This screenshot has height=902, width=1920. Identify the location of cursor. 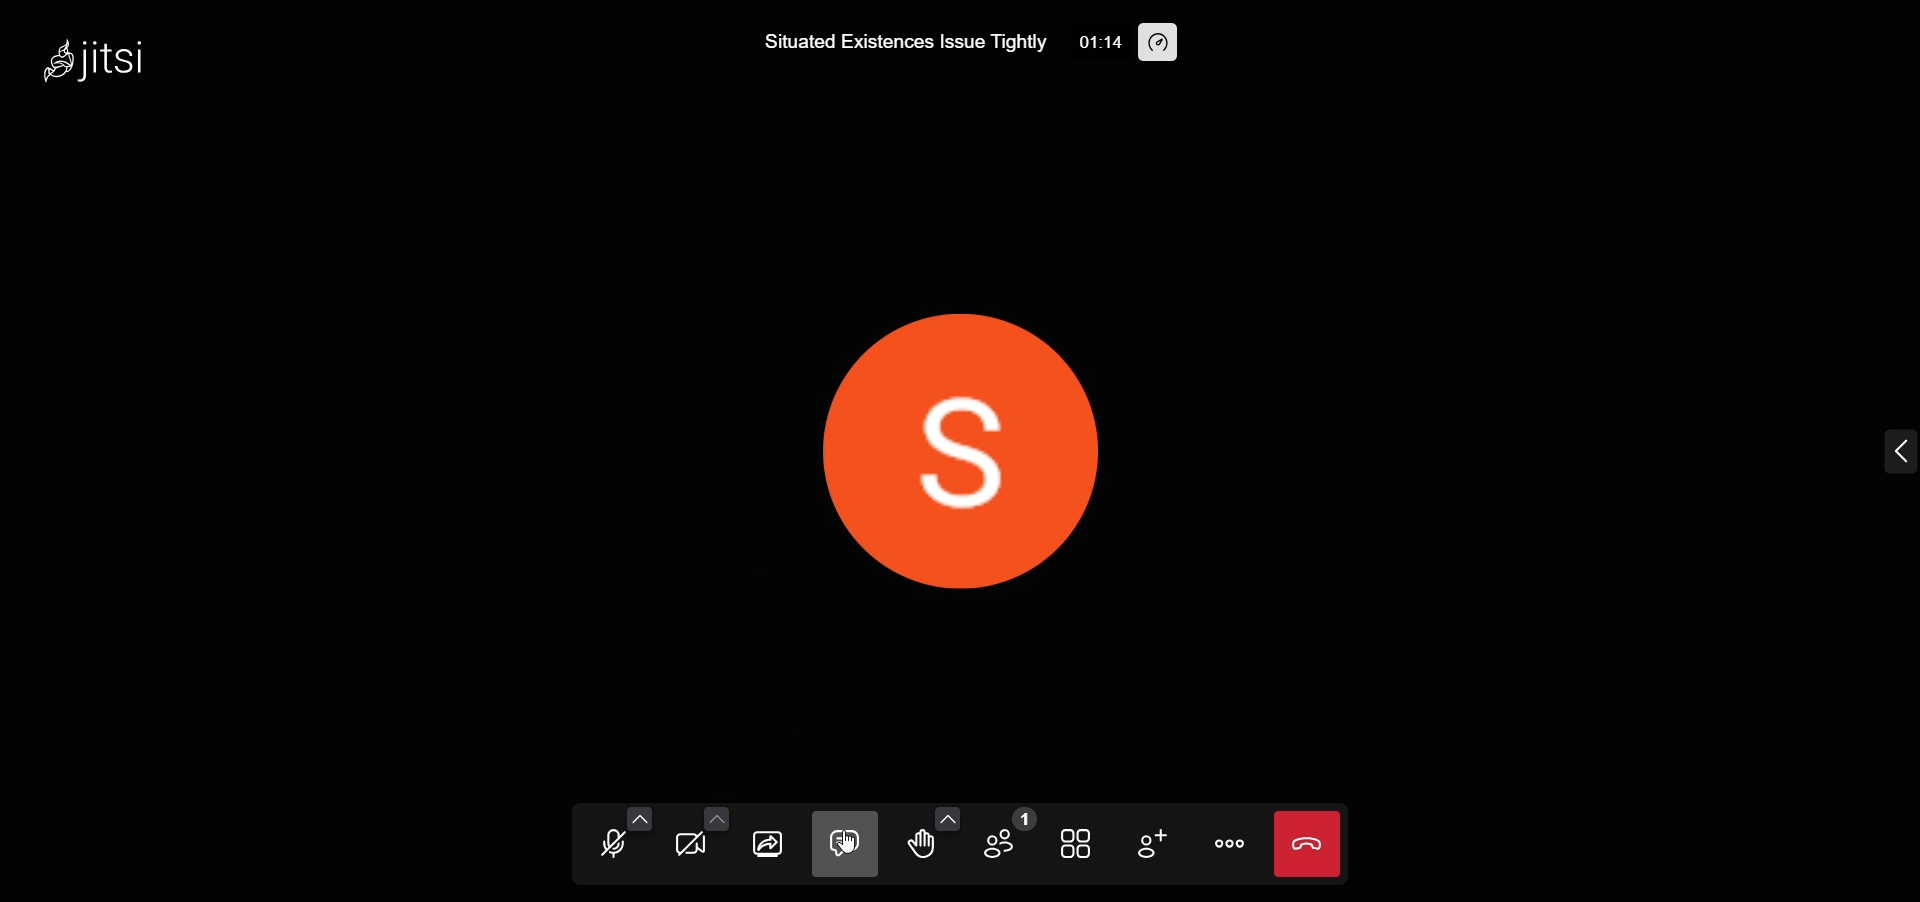
(846, 852).